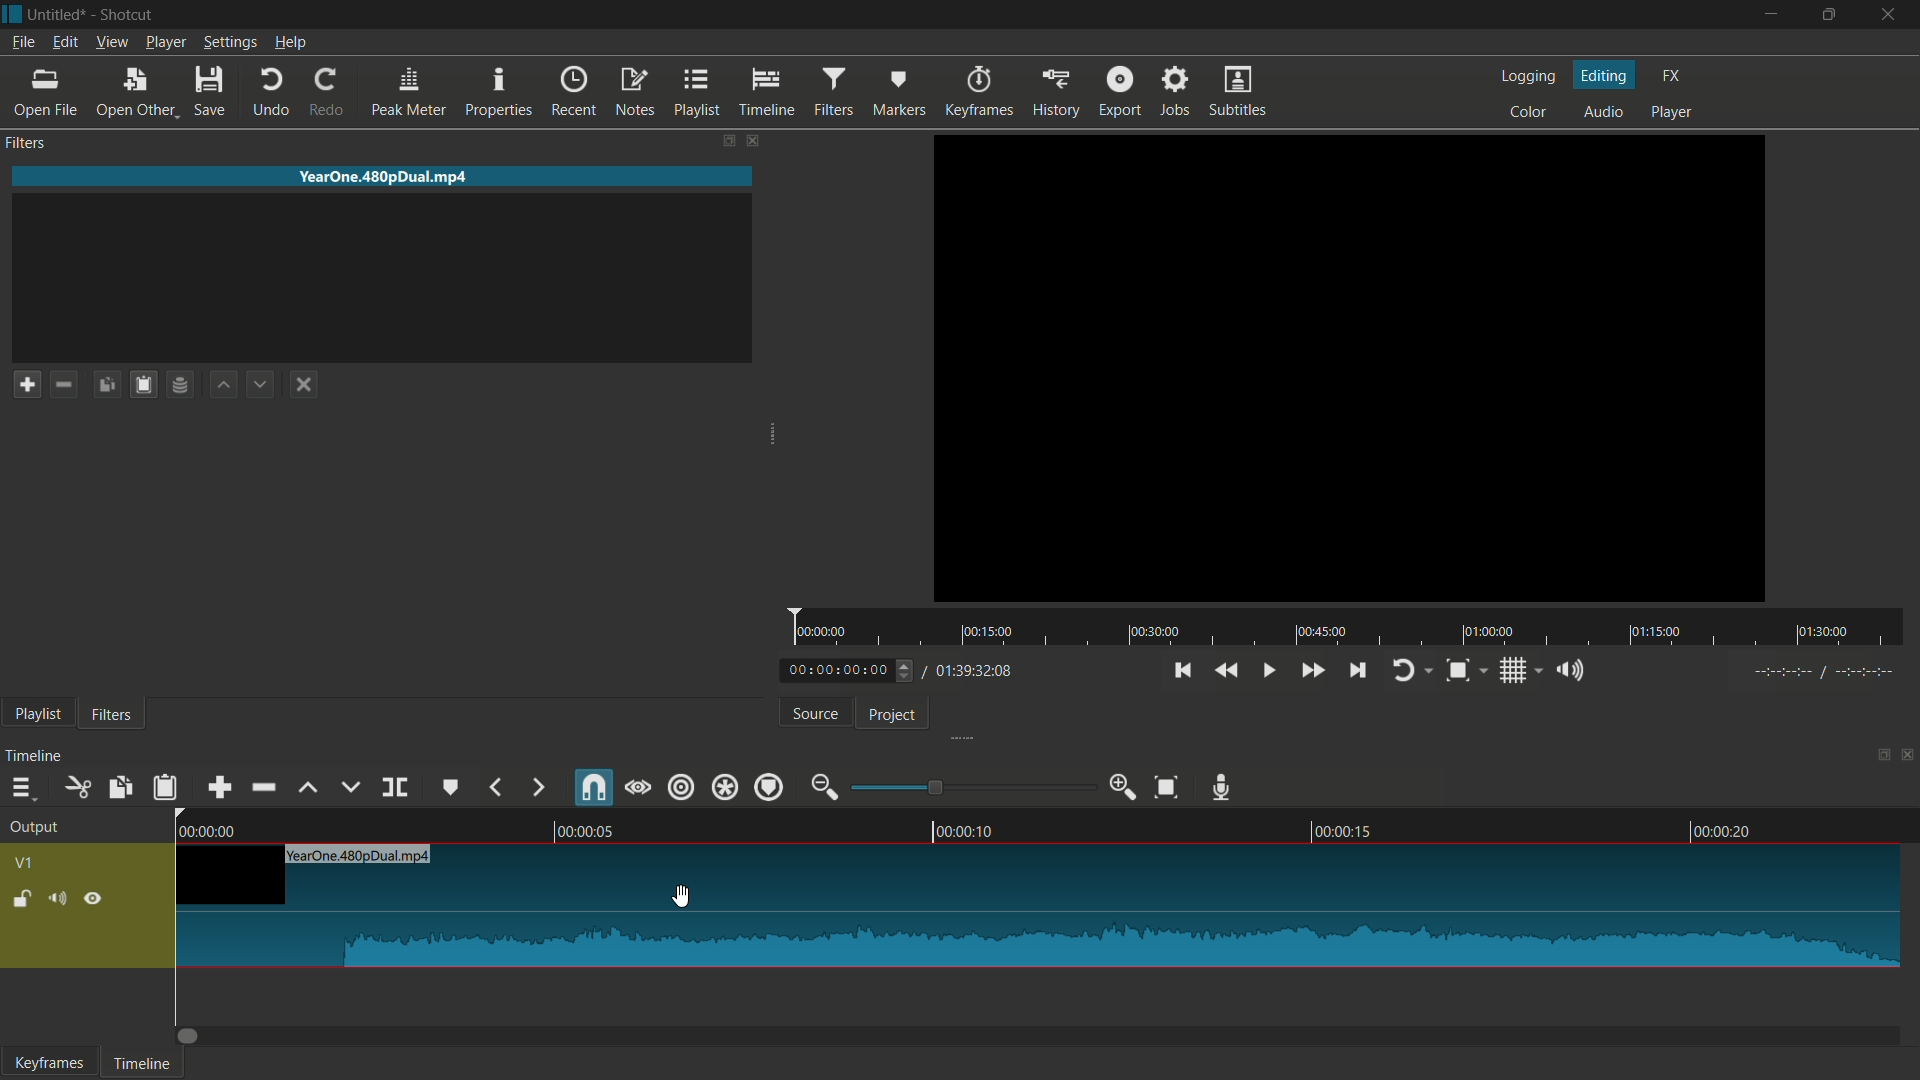 Image resolution: width=1920 pixels, height=1080 pixels. Describe the element at coordinates (728, 140) in the screenshot. I see `change layout` at that location.